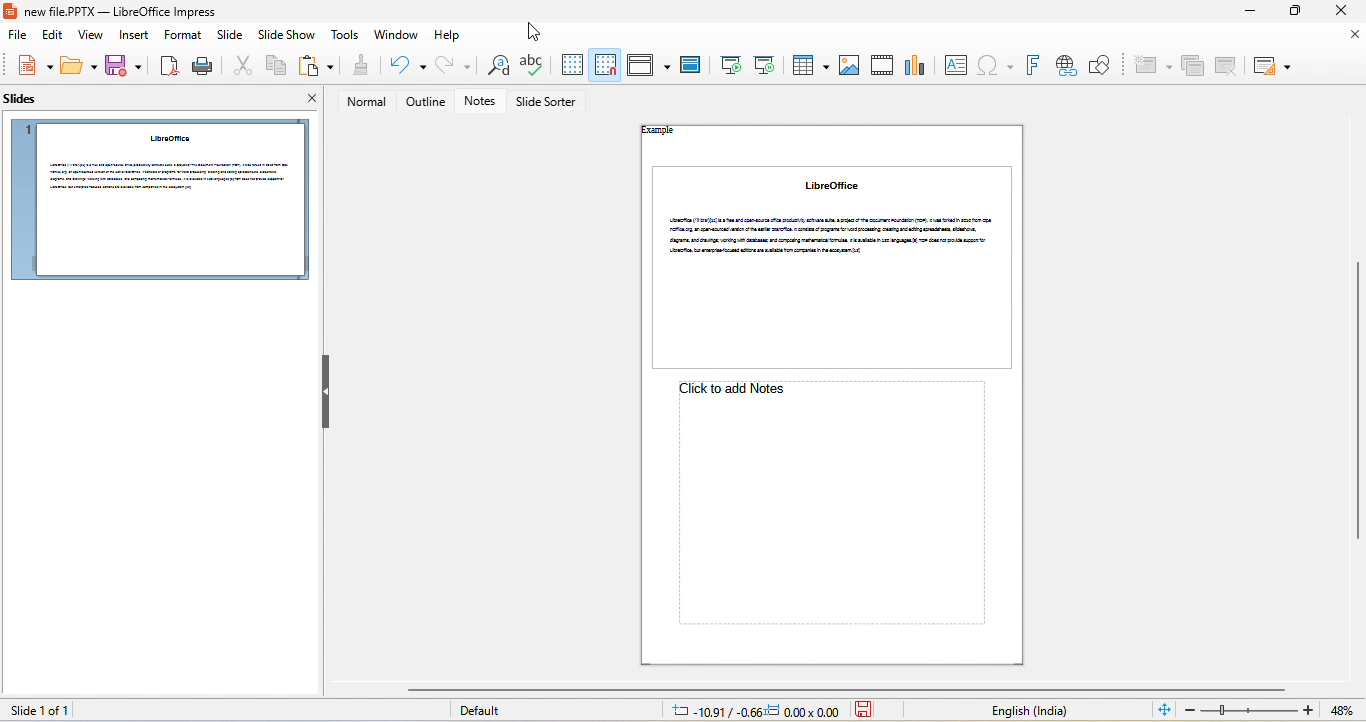 The height and width of the screenshot is (722, 1366). What do you see at coordinates (80, 67) in the screenshot?
I see `open` at bounding box center [80, 67].